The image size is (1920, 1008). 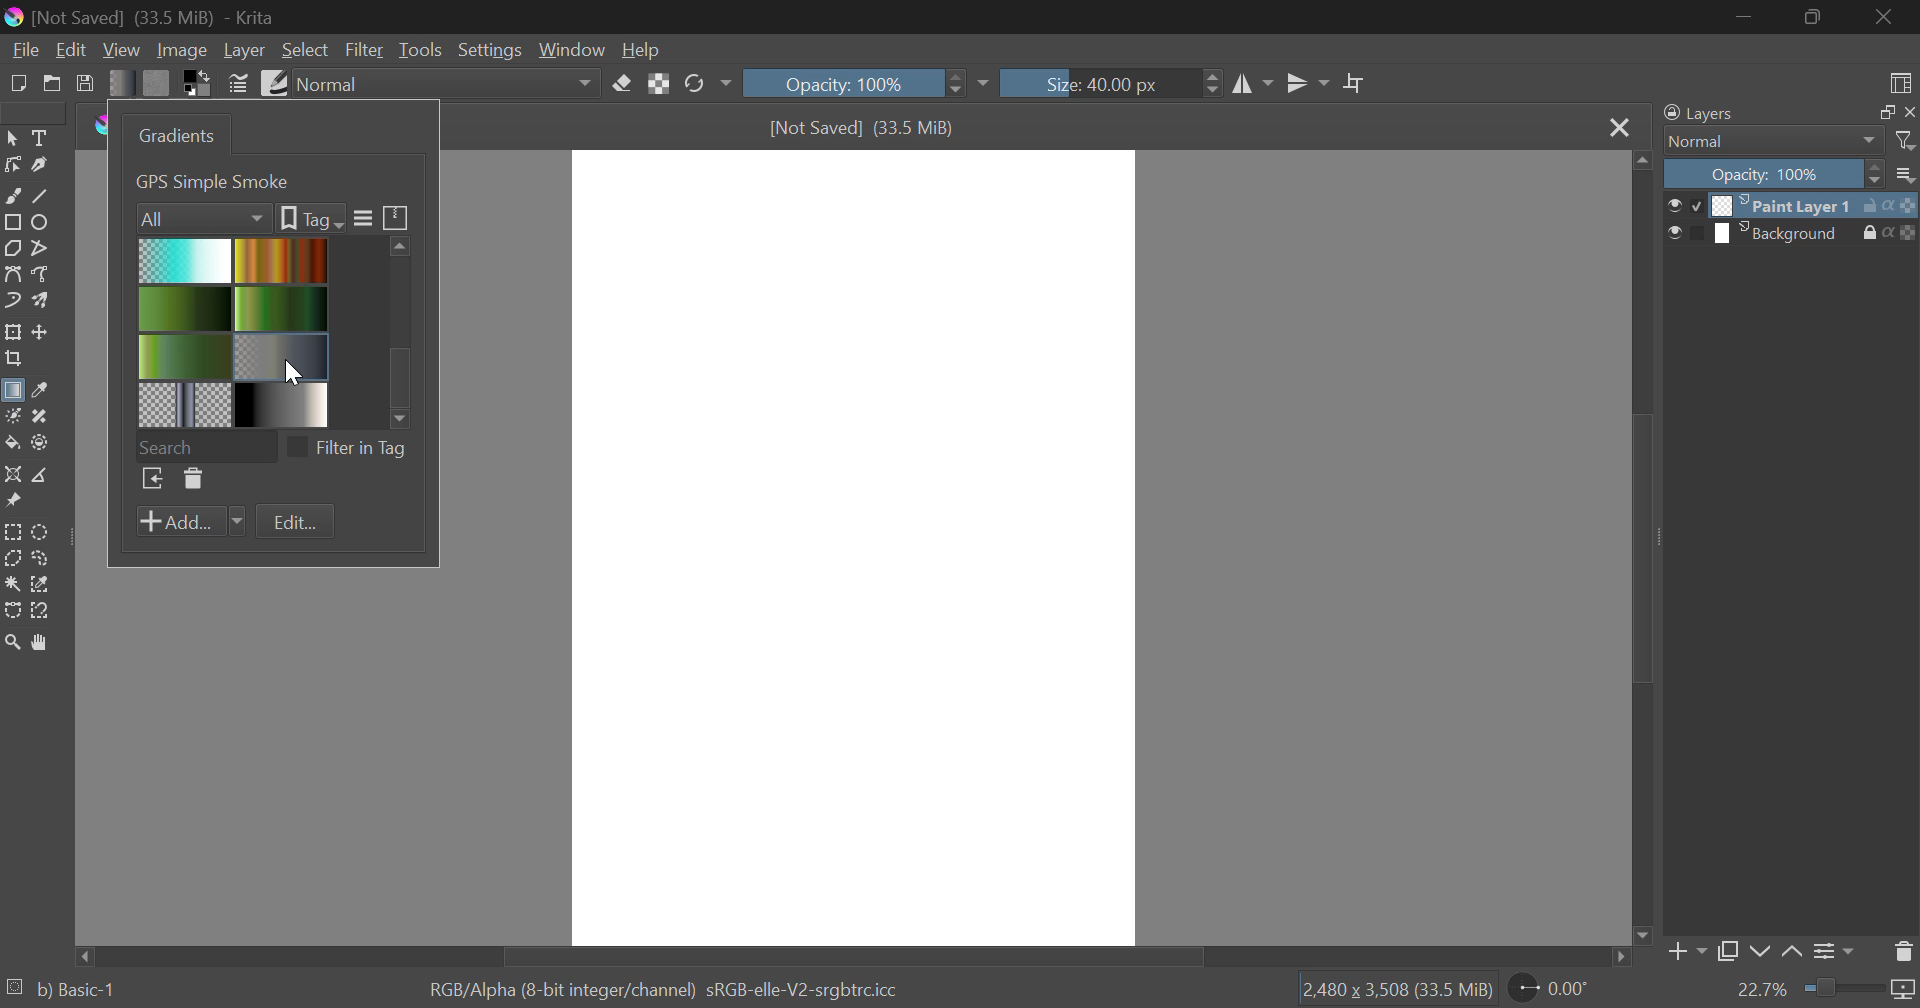 What do you see at coordinates (38, 165) in the screenshot?
I see `Calligraphic Line` at bounding box center [38, 165].